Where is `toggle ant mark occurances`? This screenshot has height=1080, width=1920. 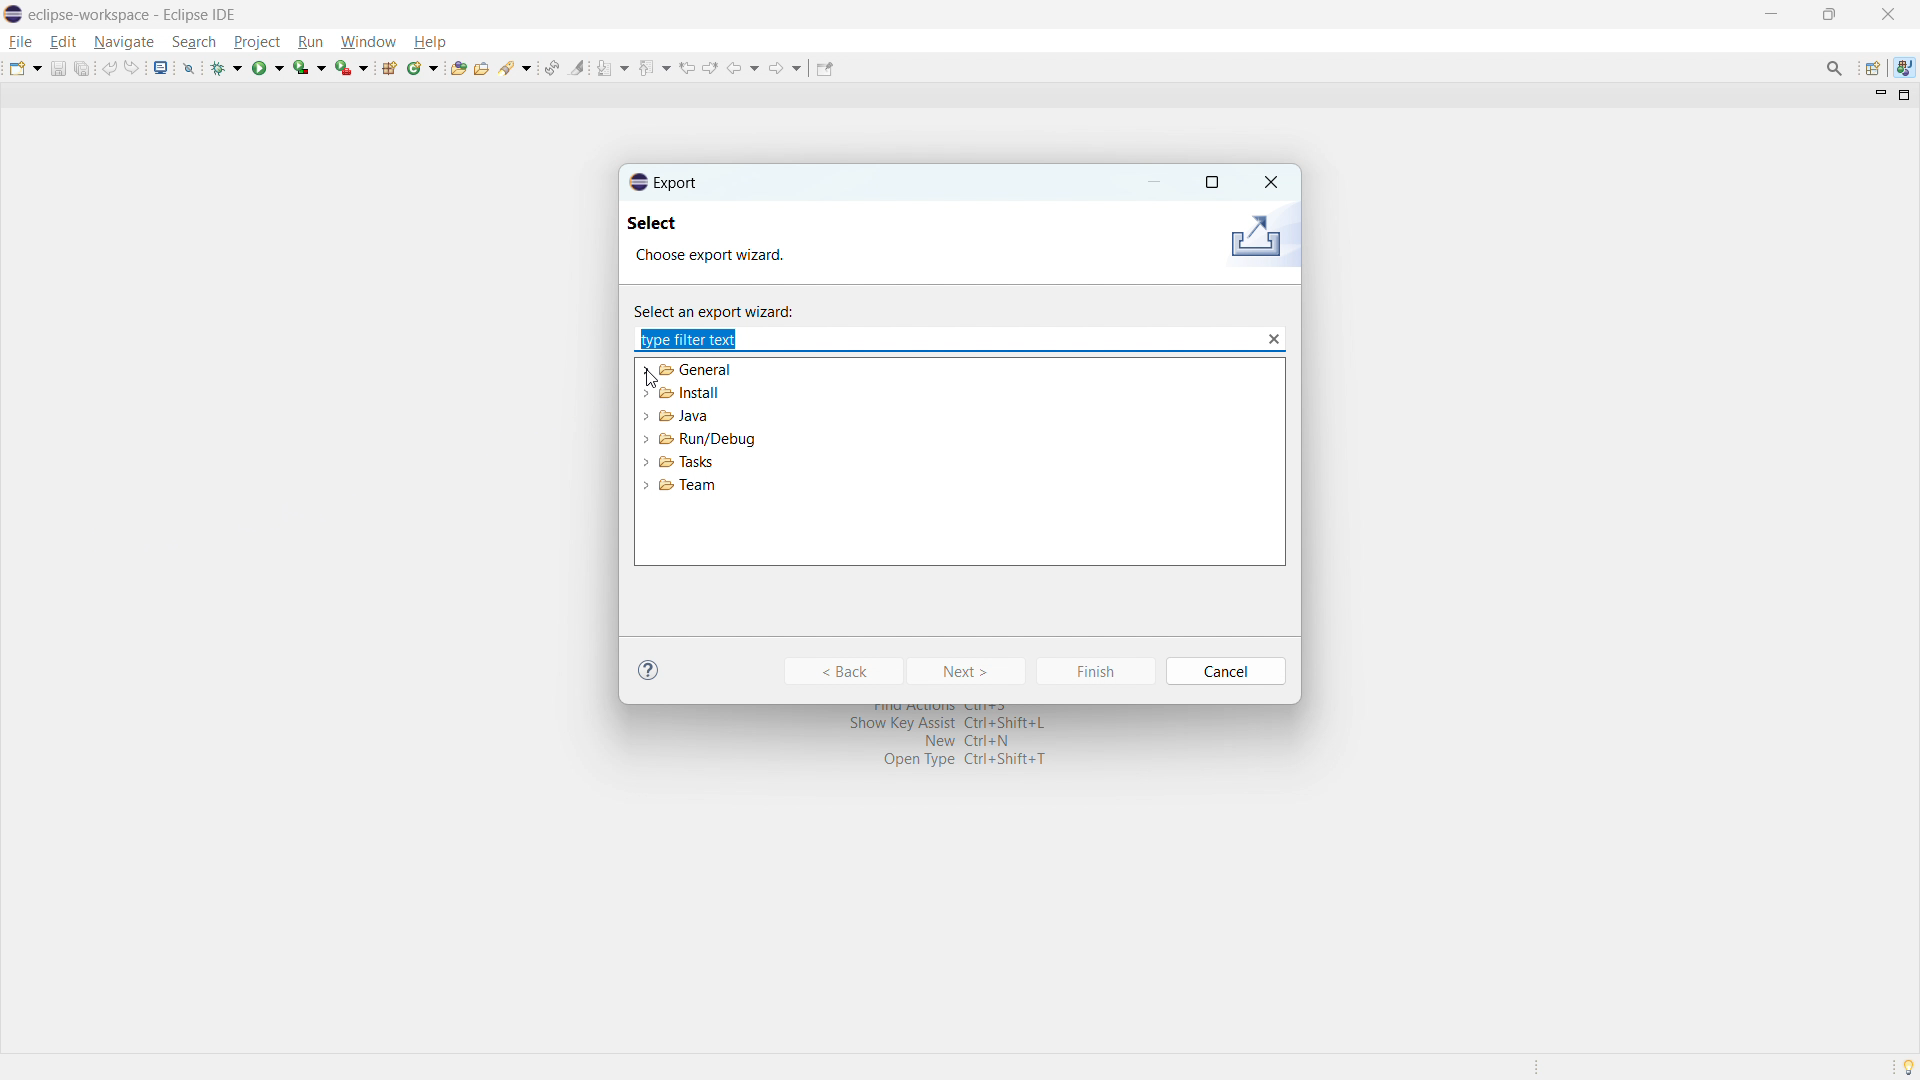
toggle ant mark occurances is located at coordinates (578, 67).